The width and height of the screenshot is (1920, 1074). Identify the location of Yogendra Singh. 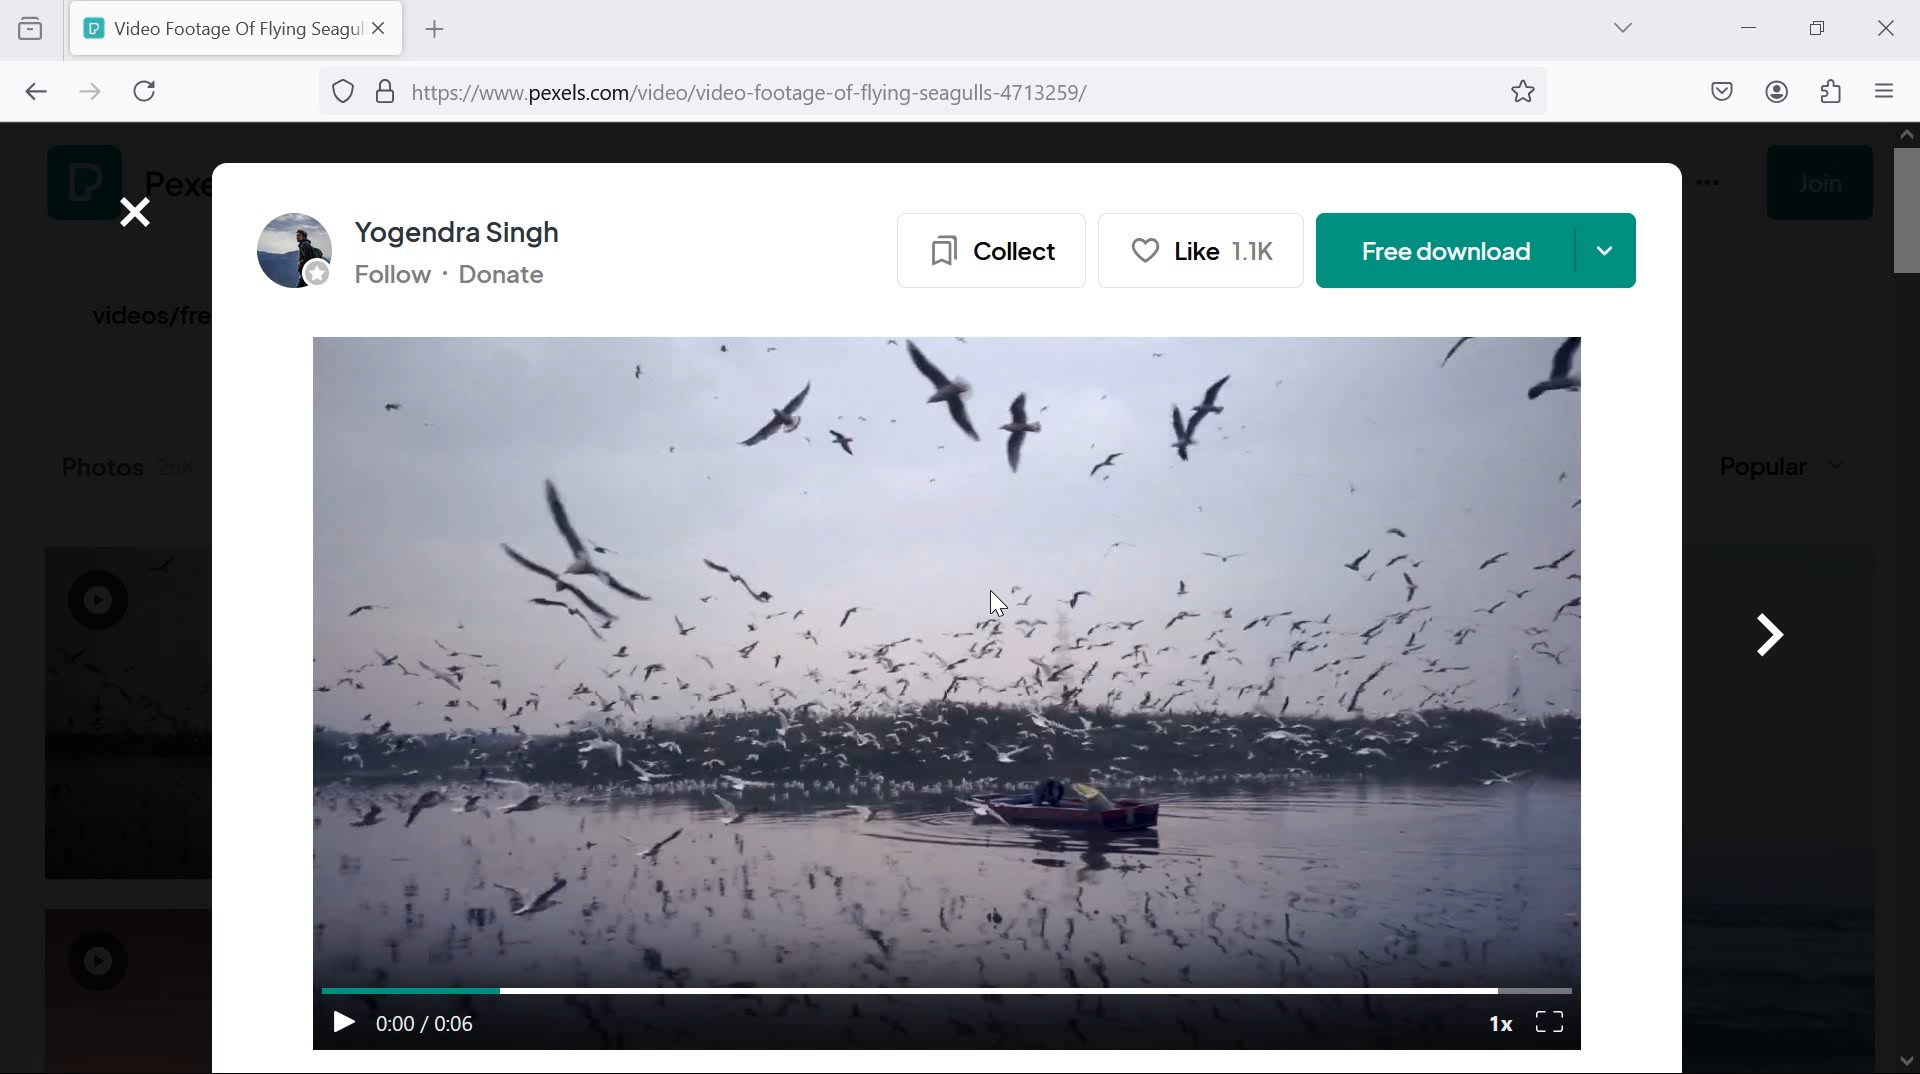
(472, 231).